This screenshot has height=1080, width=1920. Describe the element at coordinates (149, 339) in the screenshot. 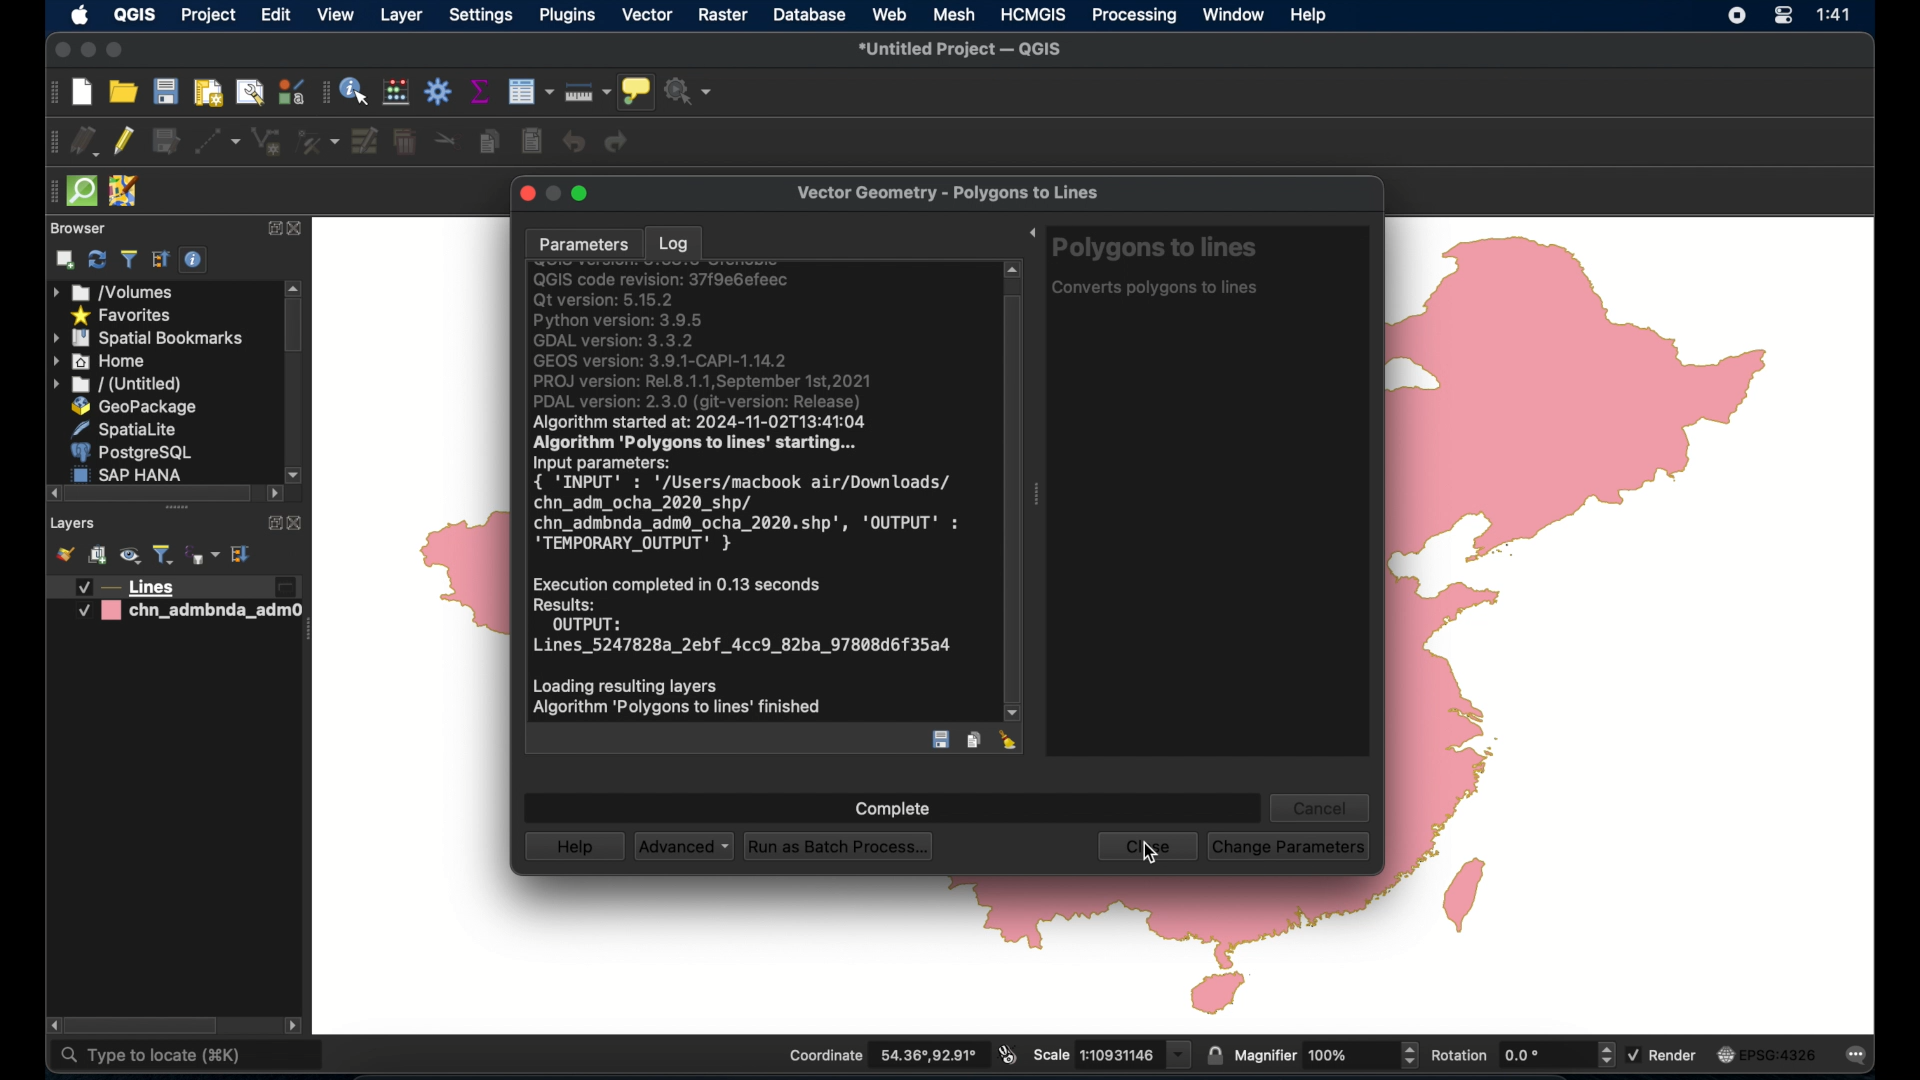

I see `spatial bookmarks` at that location.